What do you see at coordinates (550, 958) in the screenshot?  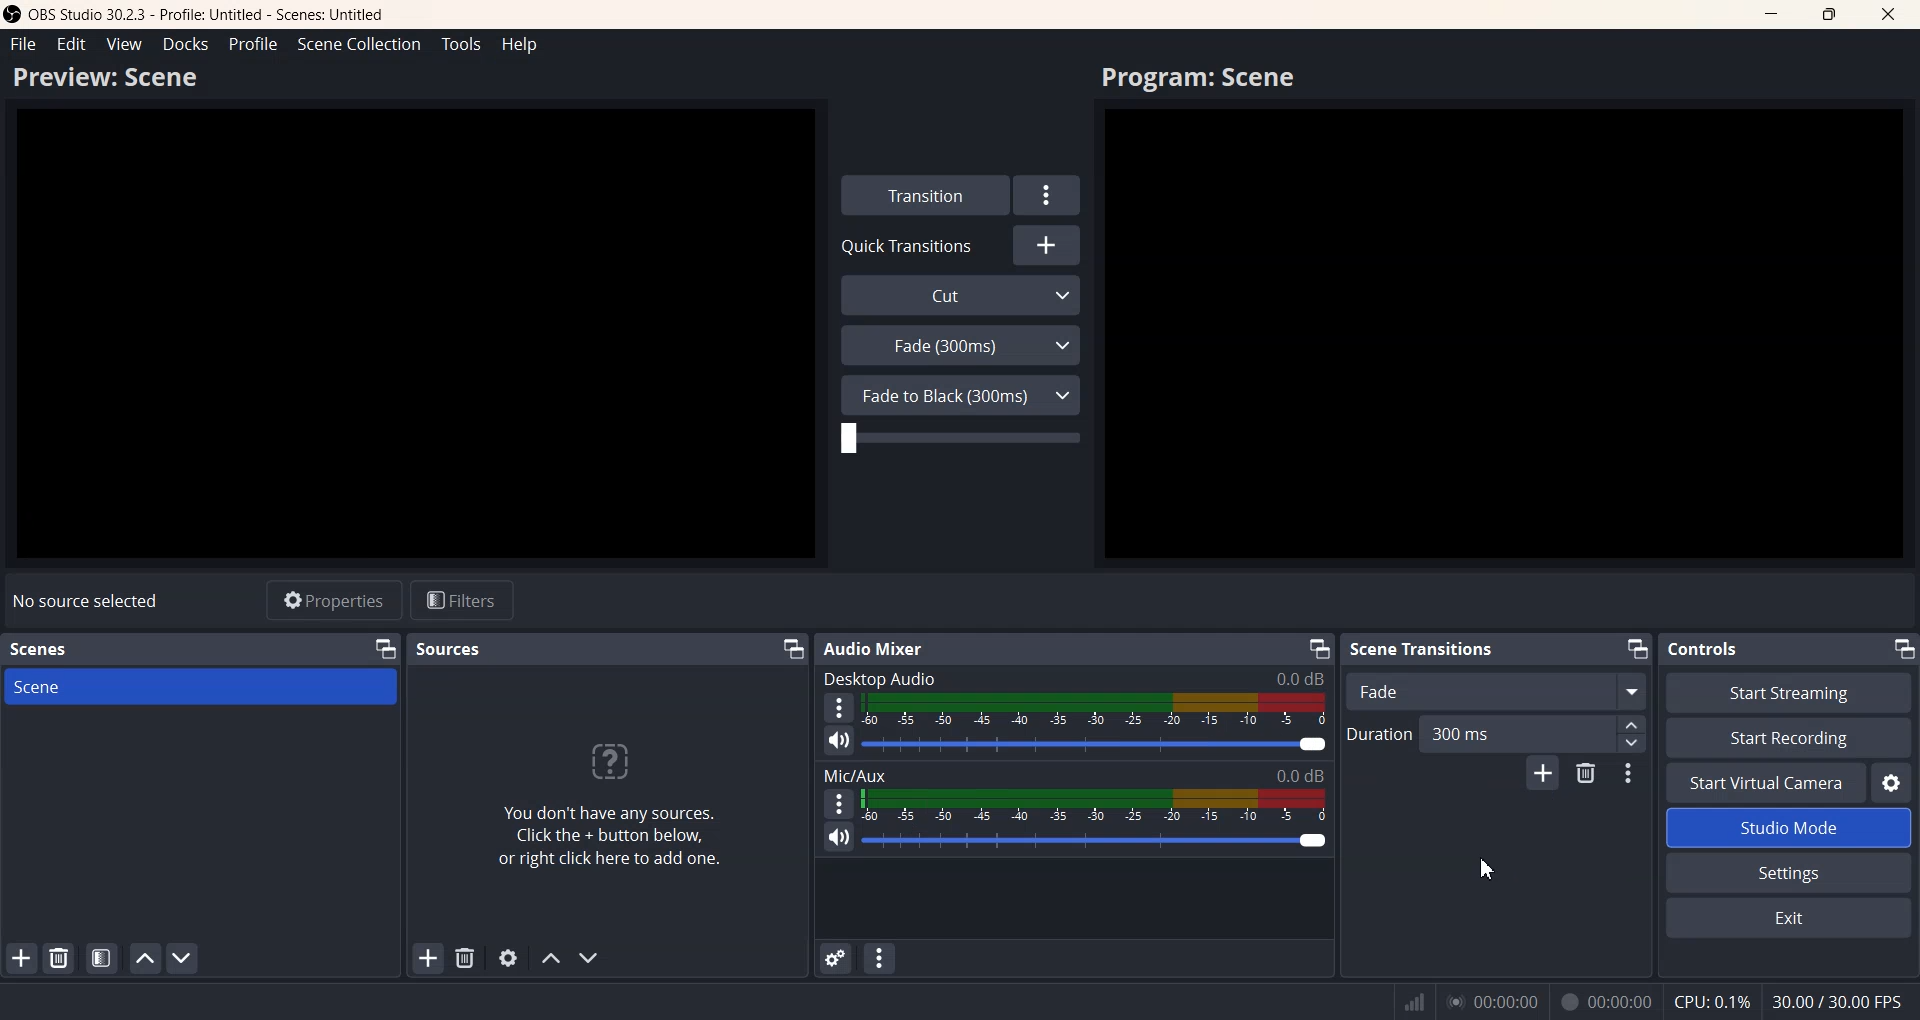 I see `Follow source up` at bounding box center [550, 958].